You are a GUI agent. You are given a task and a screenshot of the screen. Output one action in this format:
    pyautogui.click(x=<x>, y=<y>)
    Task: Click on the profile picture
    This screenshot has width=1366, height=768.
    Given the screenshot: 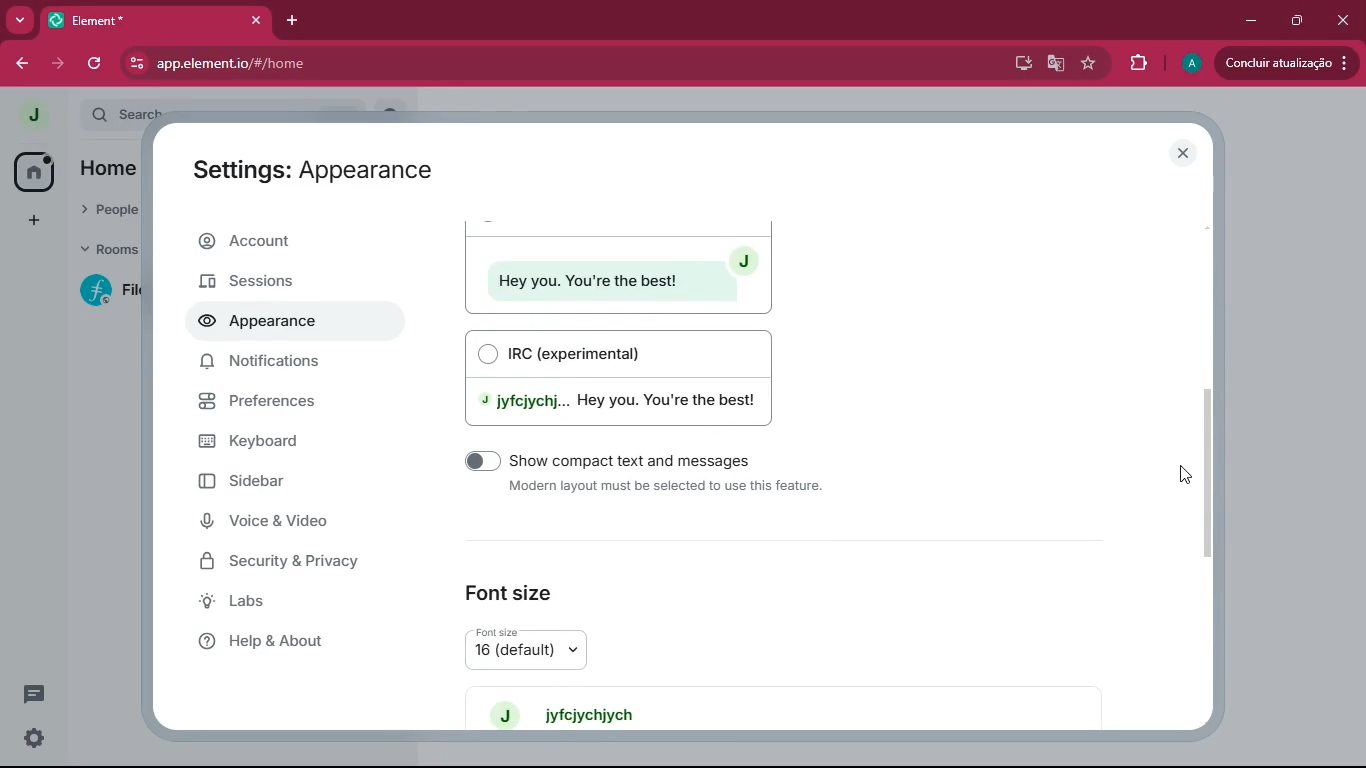 What is the action you would take?
    pyautogui.click(x=28, y=115)
    